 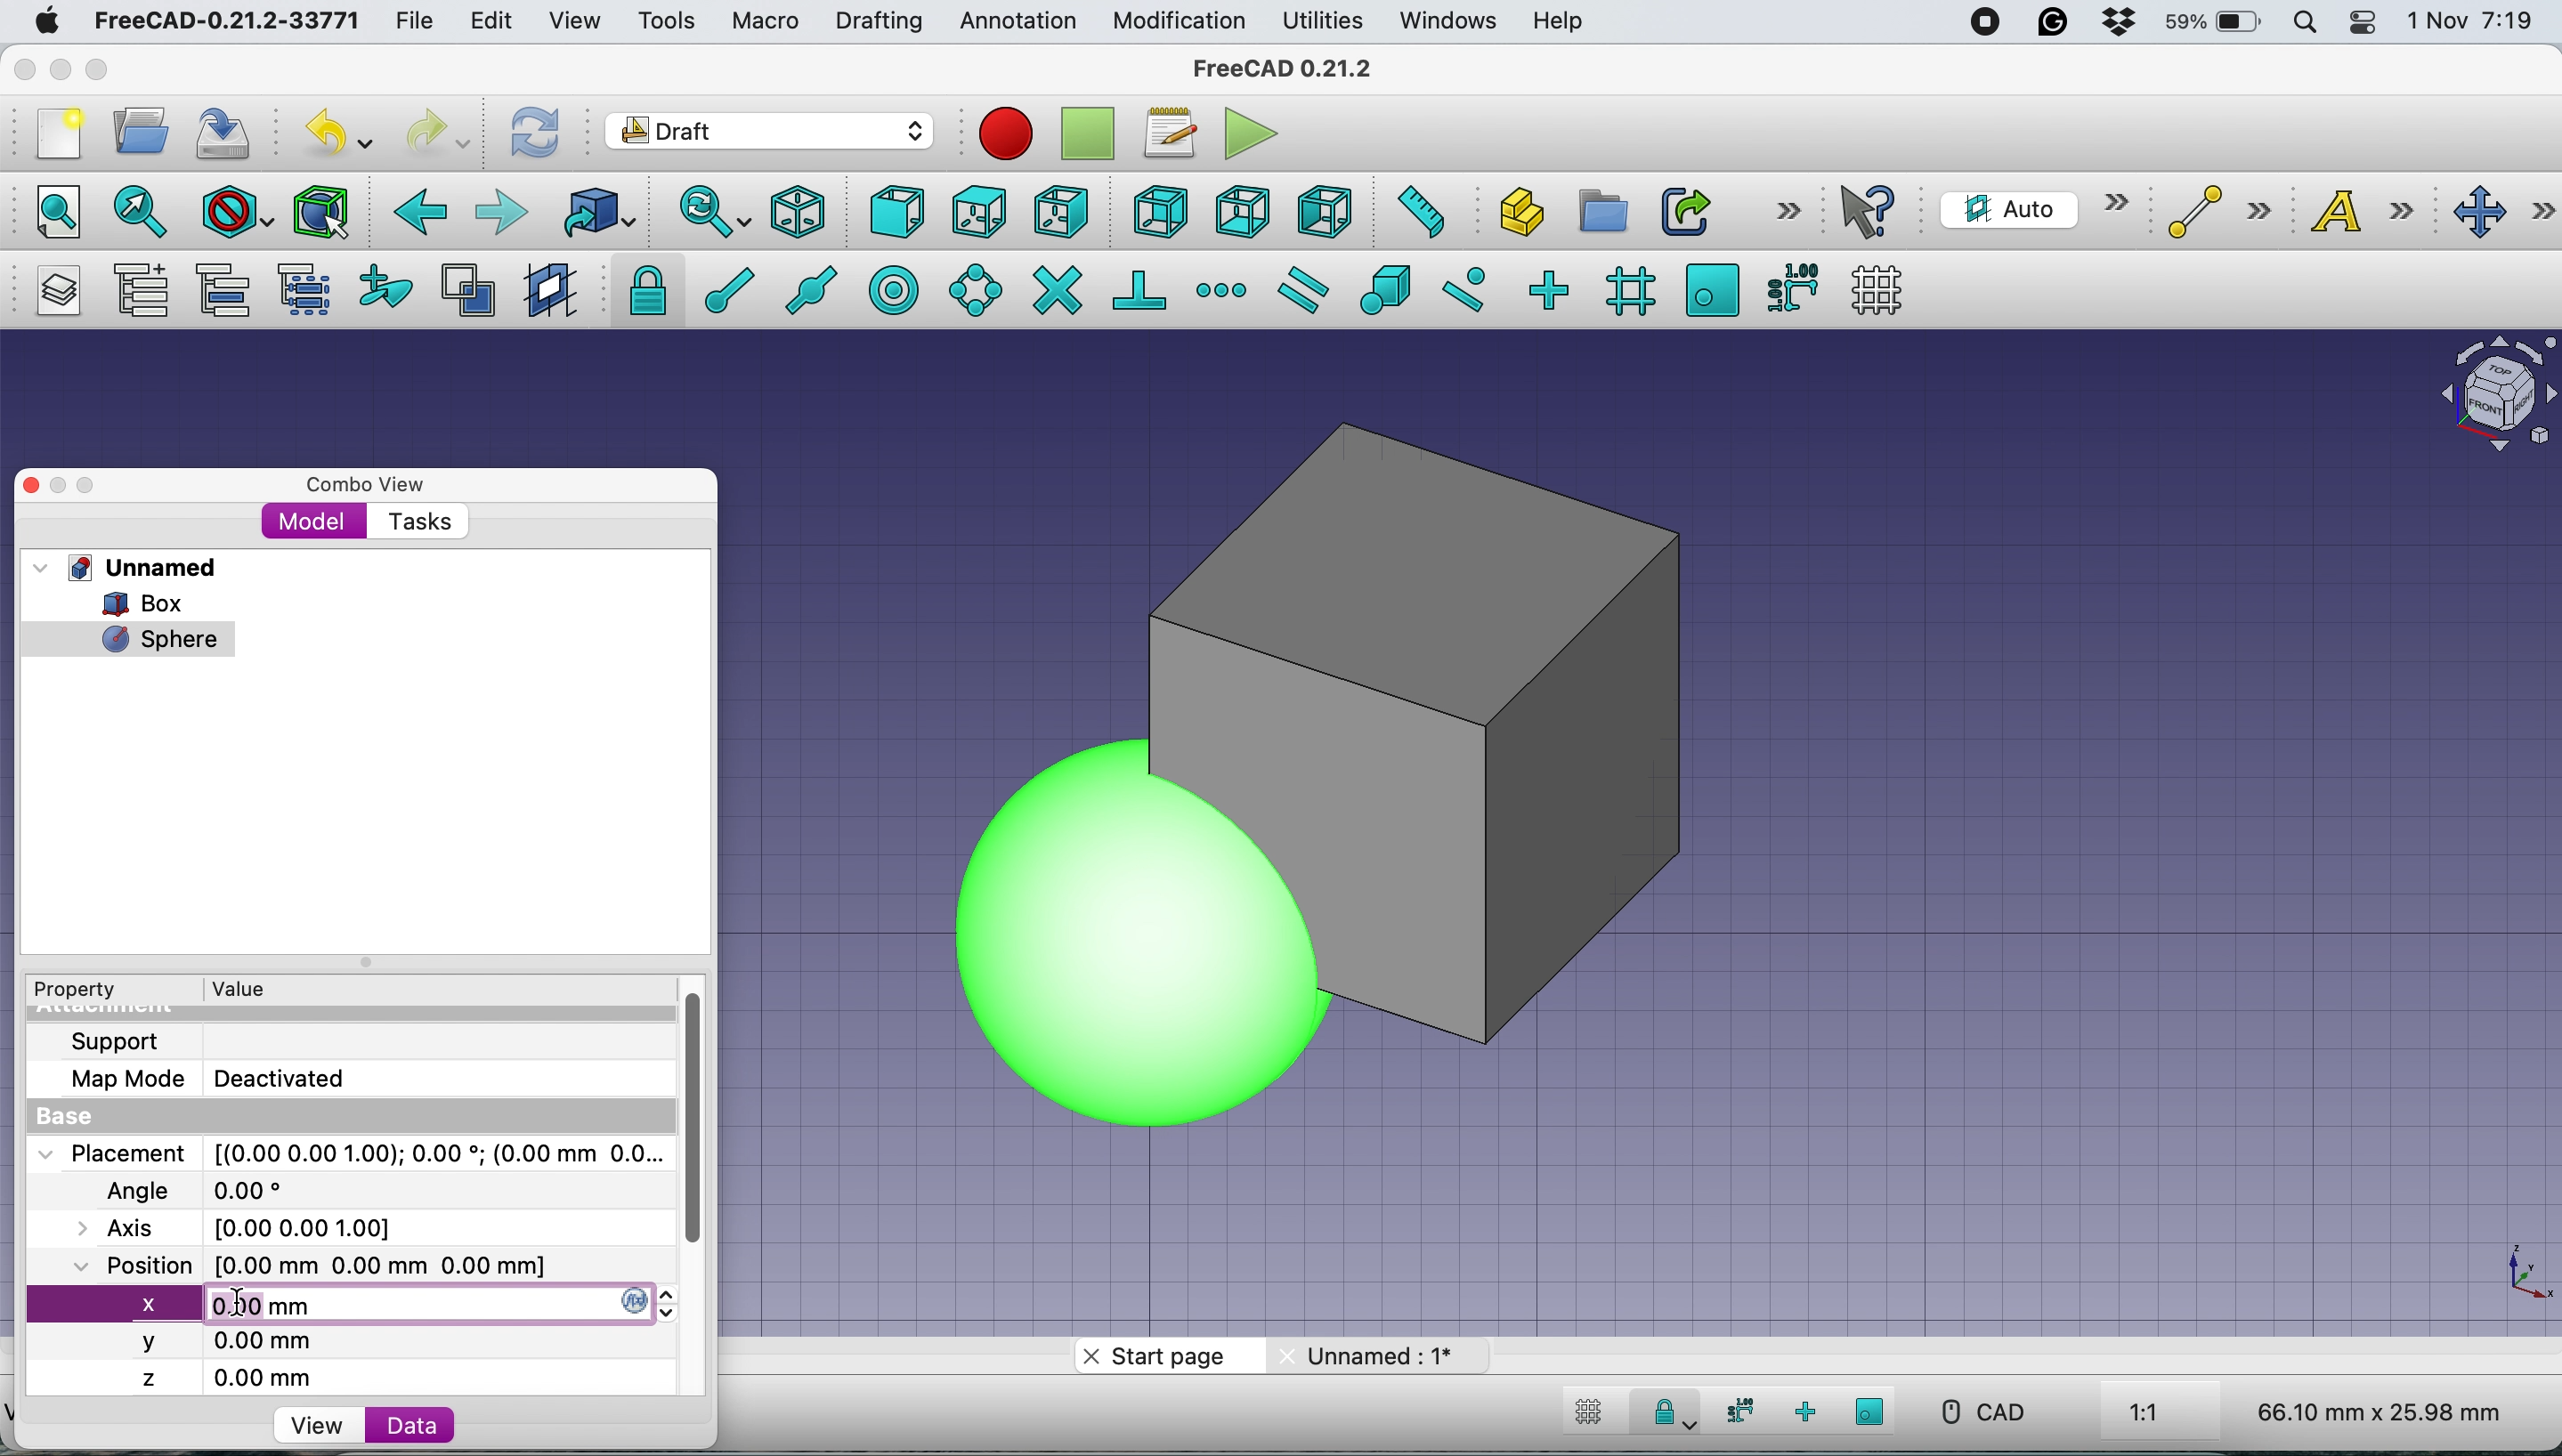 What do you see at coordinates (471, 291) in the screenshot?
I see `toggle normal wireframe display` at bounding box center [471, 291].